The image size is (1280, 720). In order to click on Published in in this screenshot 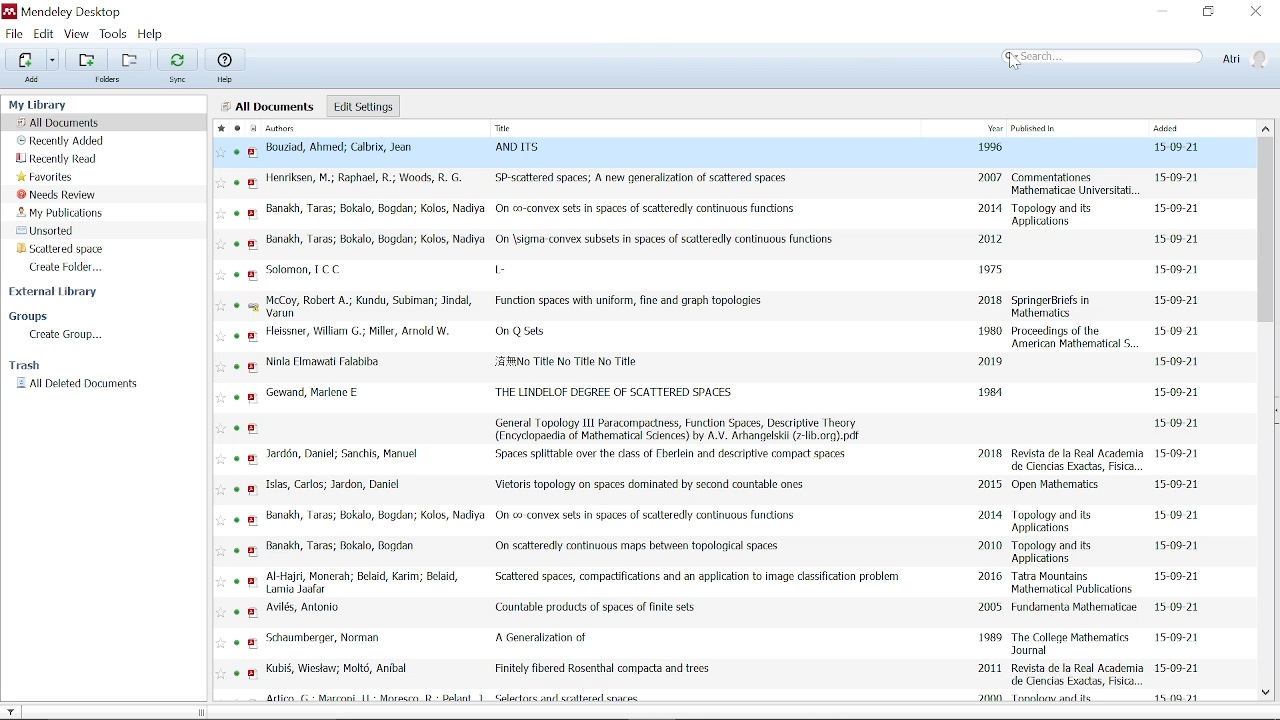, I will do `click(1038, 127)`.